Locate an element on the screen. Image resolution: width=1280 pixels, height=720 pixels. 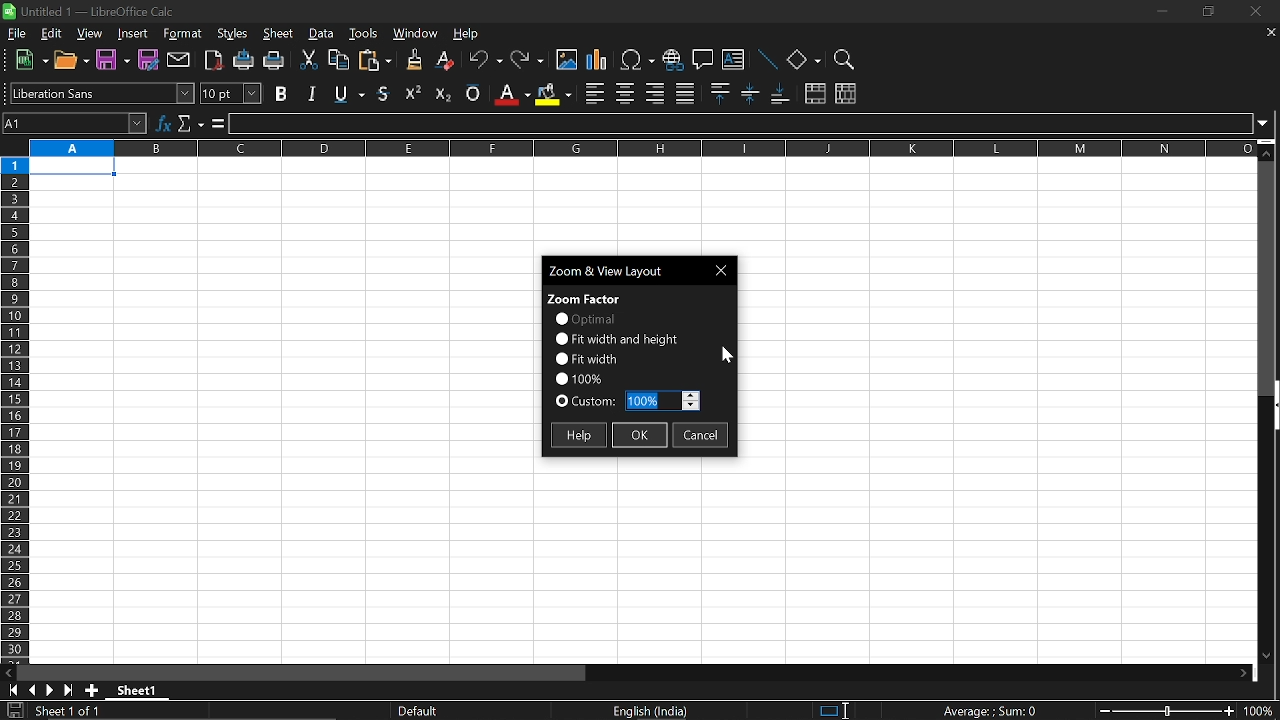
move right is located at coordinates (1248, 673).